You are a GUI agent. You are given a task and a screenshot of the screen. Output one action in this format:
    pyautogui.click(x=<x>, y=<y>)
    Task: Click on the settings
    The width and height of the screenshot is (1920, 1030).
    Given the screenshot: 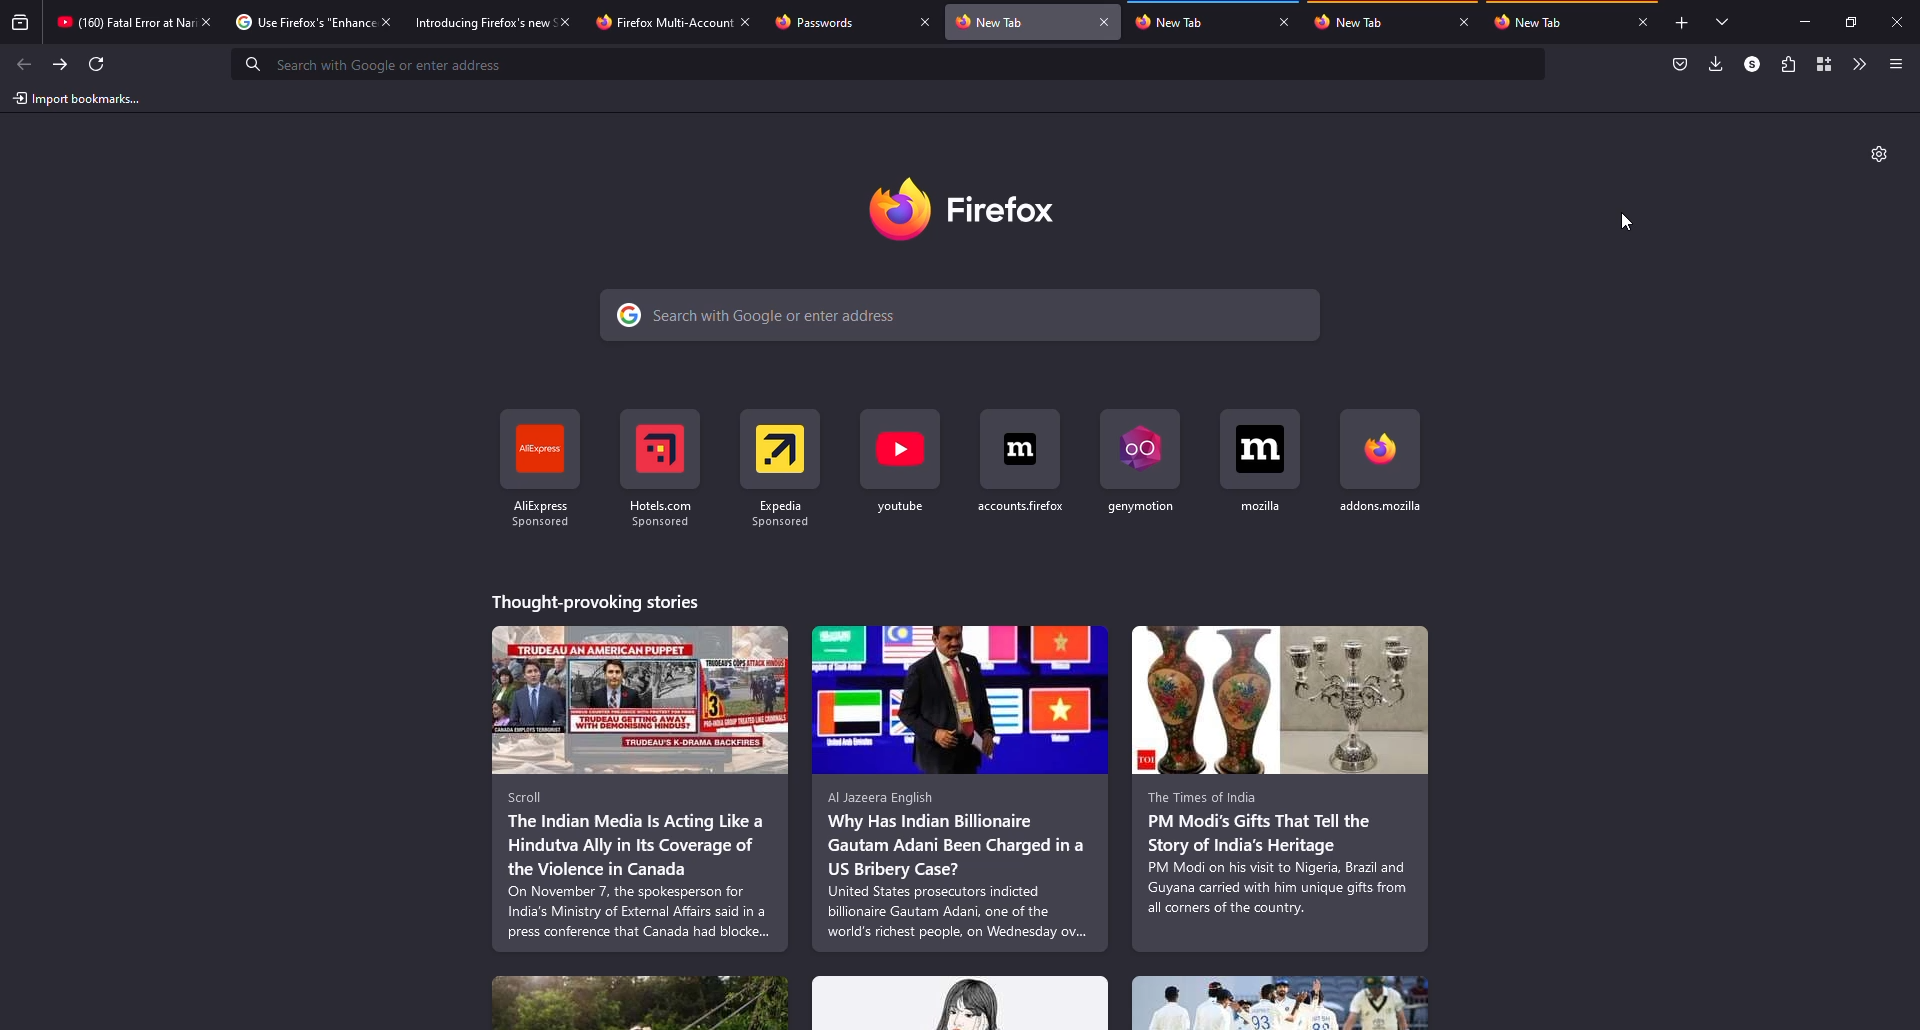 What is the action you would take?
    pyautogui.click(x=1877, y=154)
    